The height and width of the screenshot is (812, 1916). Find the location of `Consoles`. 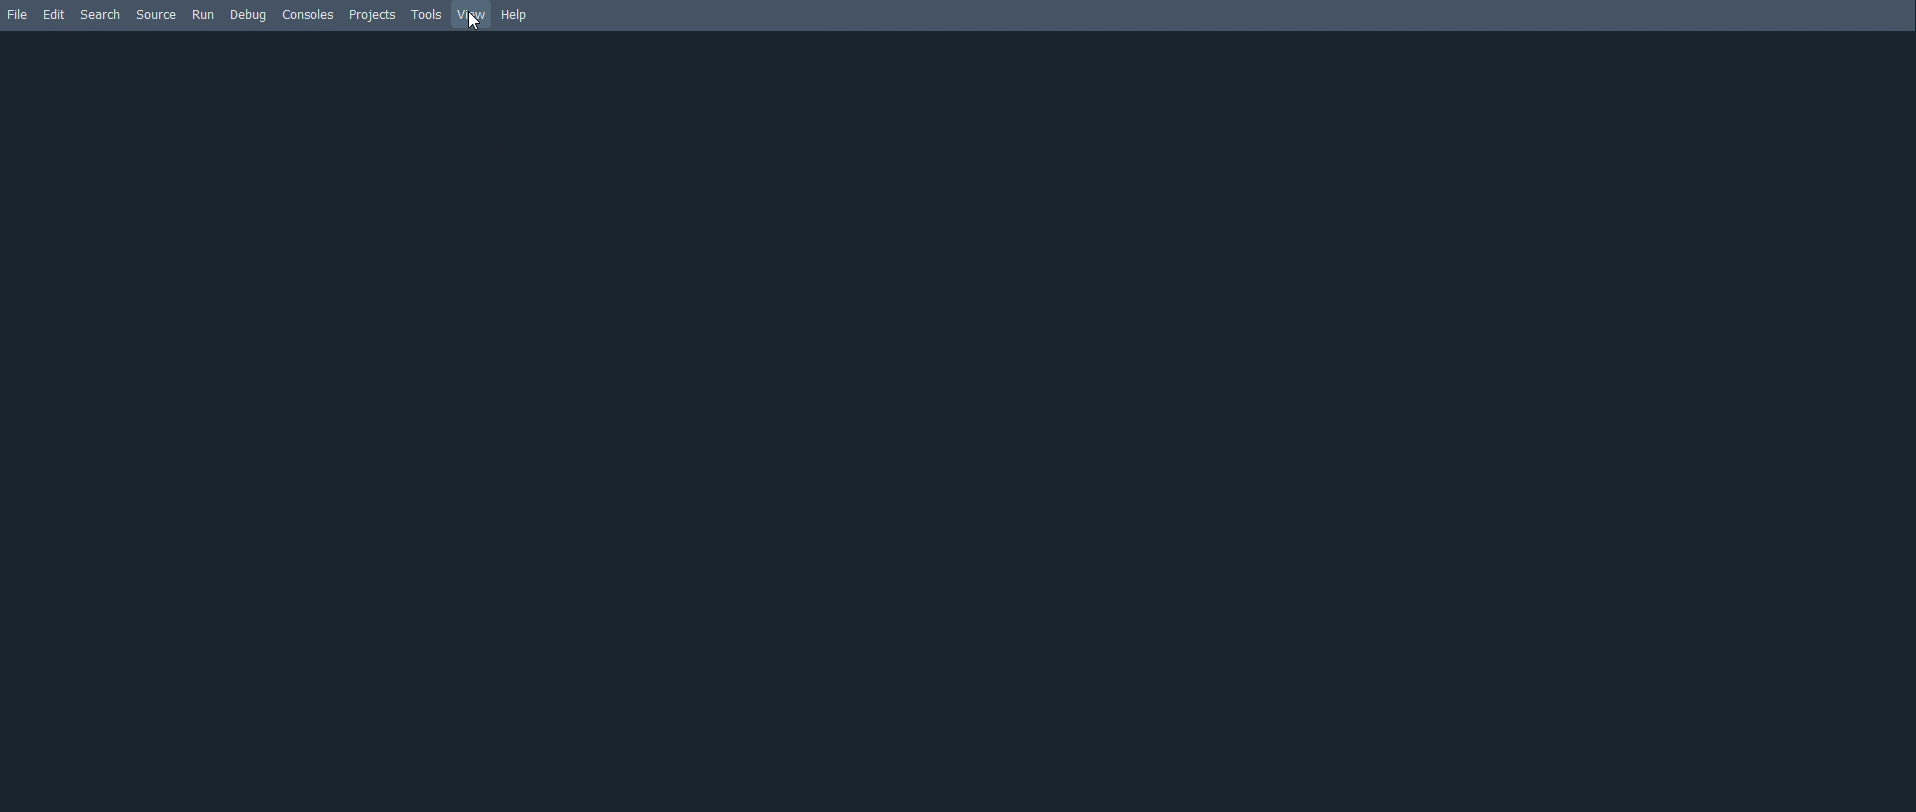

Consoles is located at coordinates (310, 16).